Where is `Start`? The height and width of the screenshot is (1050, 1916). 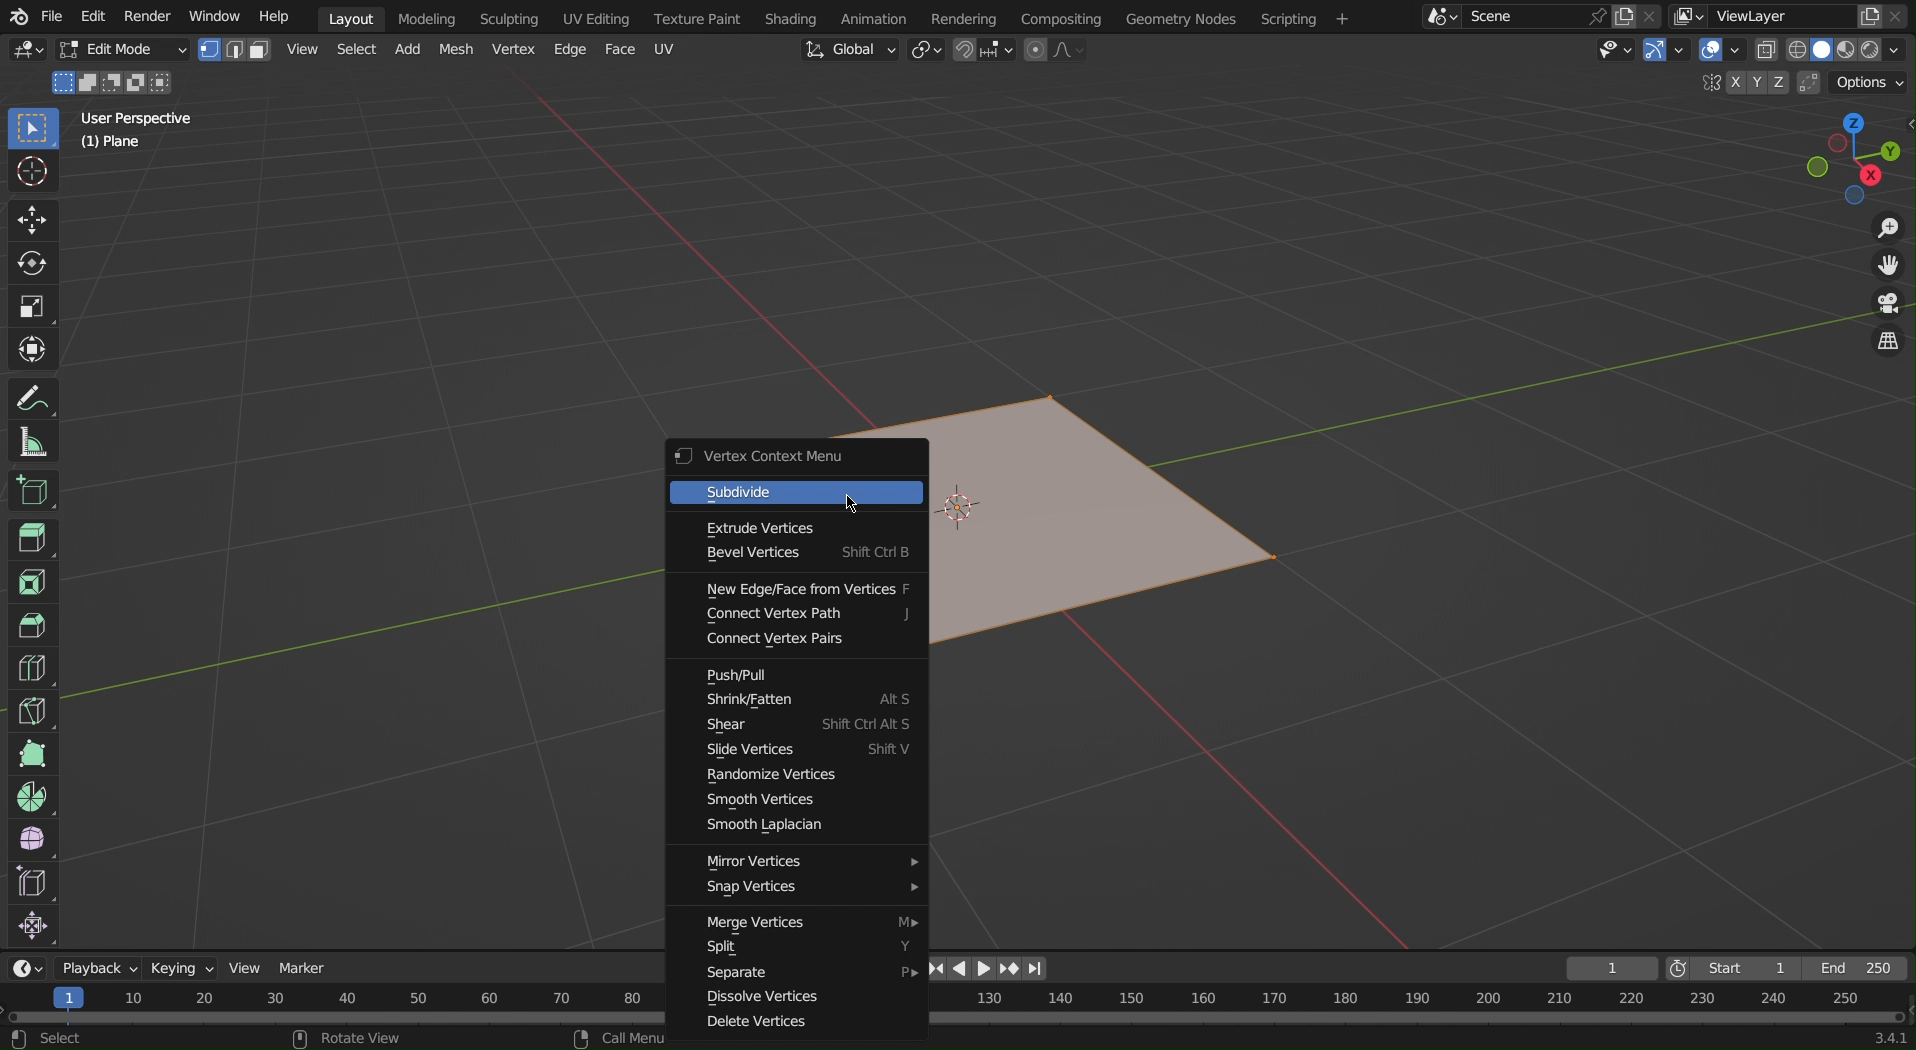
Start is located at coordinates (1724, 968).